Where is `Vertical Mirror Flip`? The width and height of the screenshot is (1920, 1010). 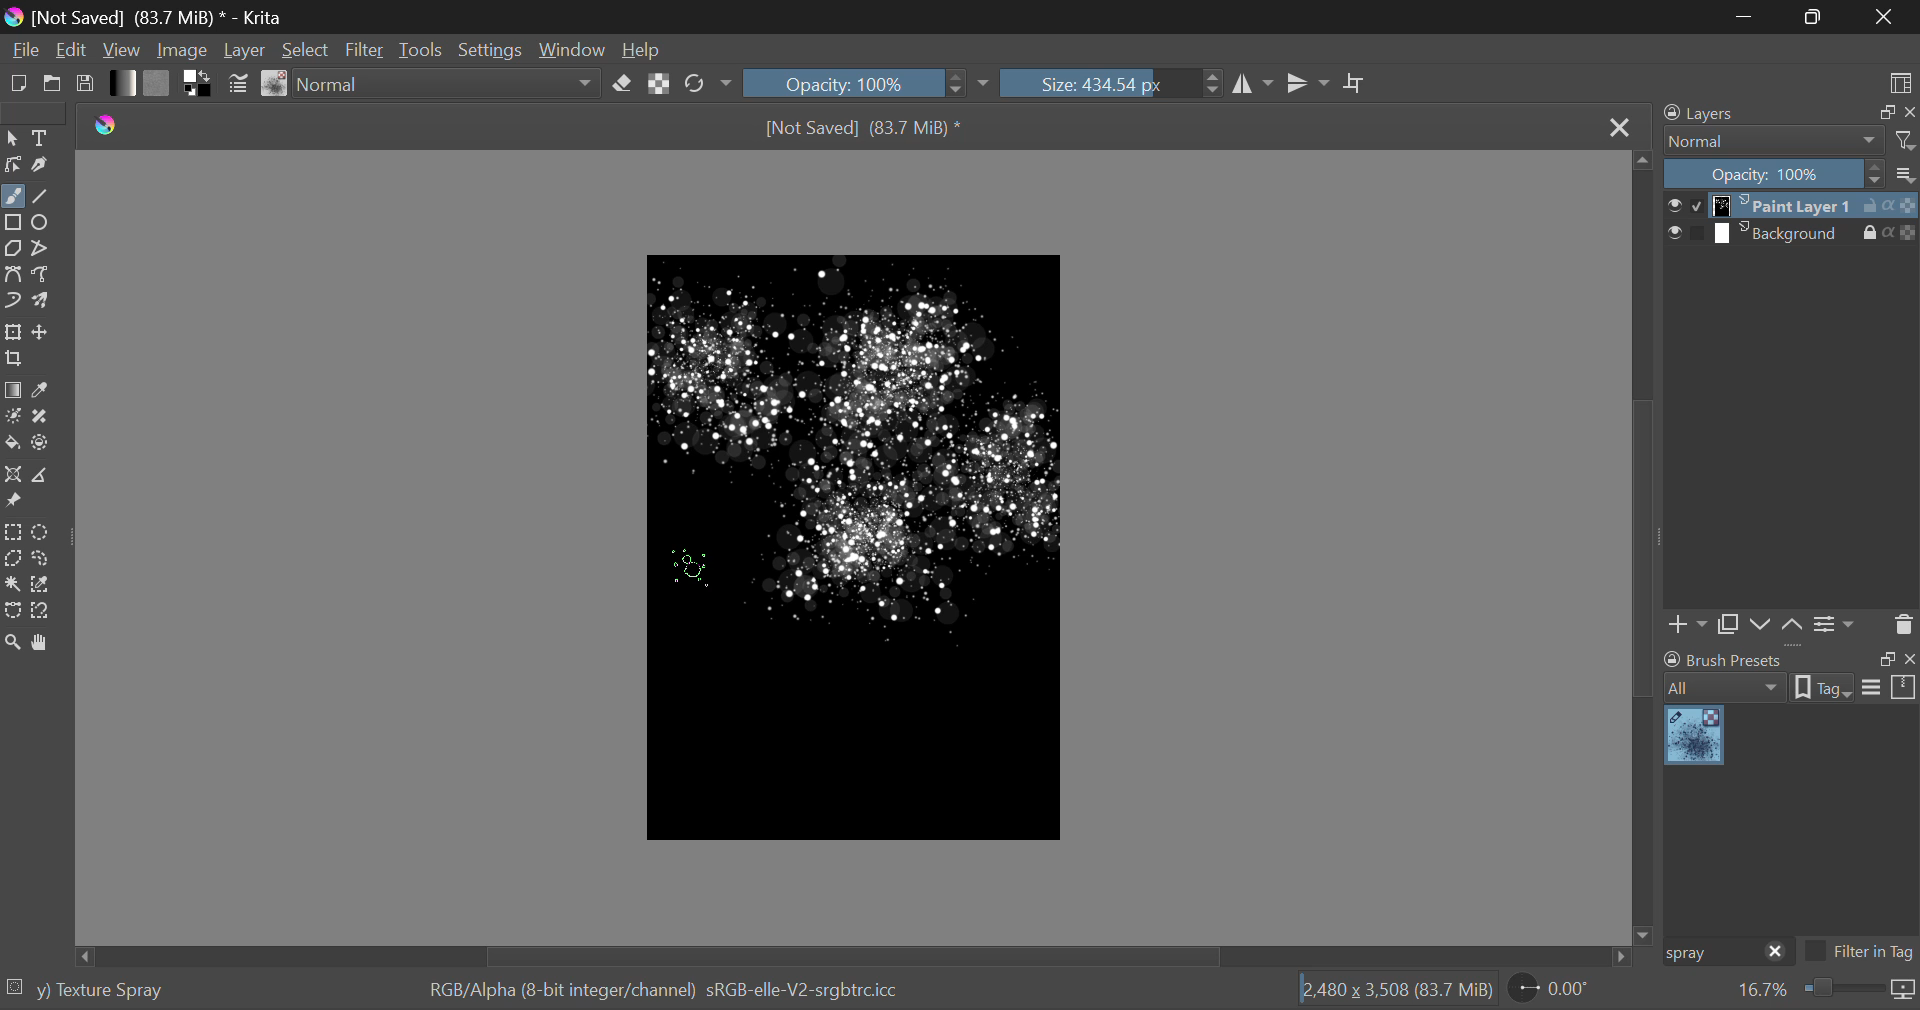
Vertical Mirror Flip is located at coordinates (1250, 84).